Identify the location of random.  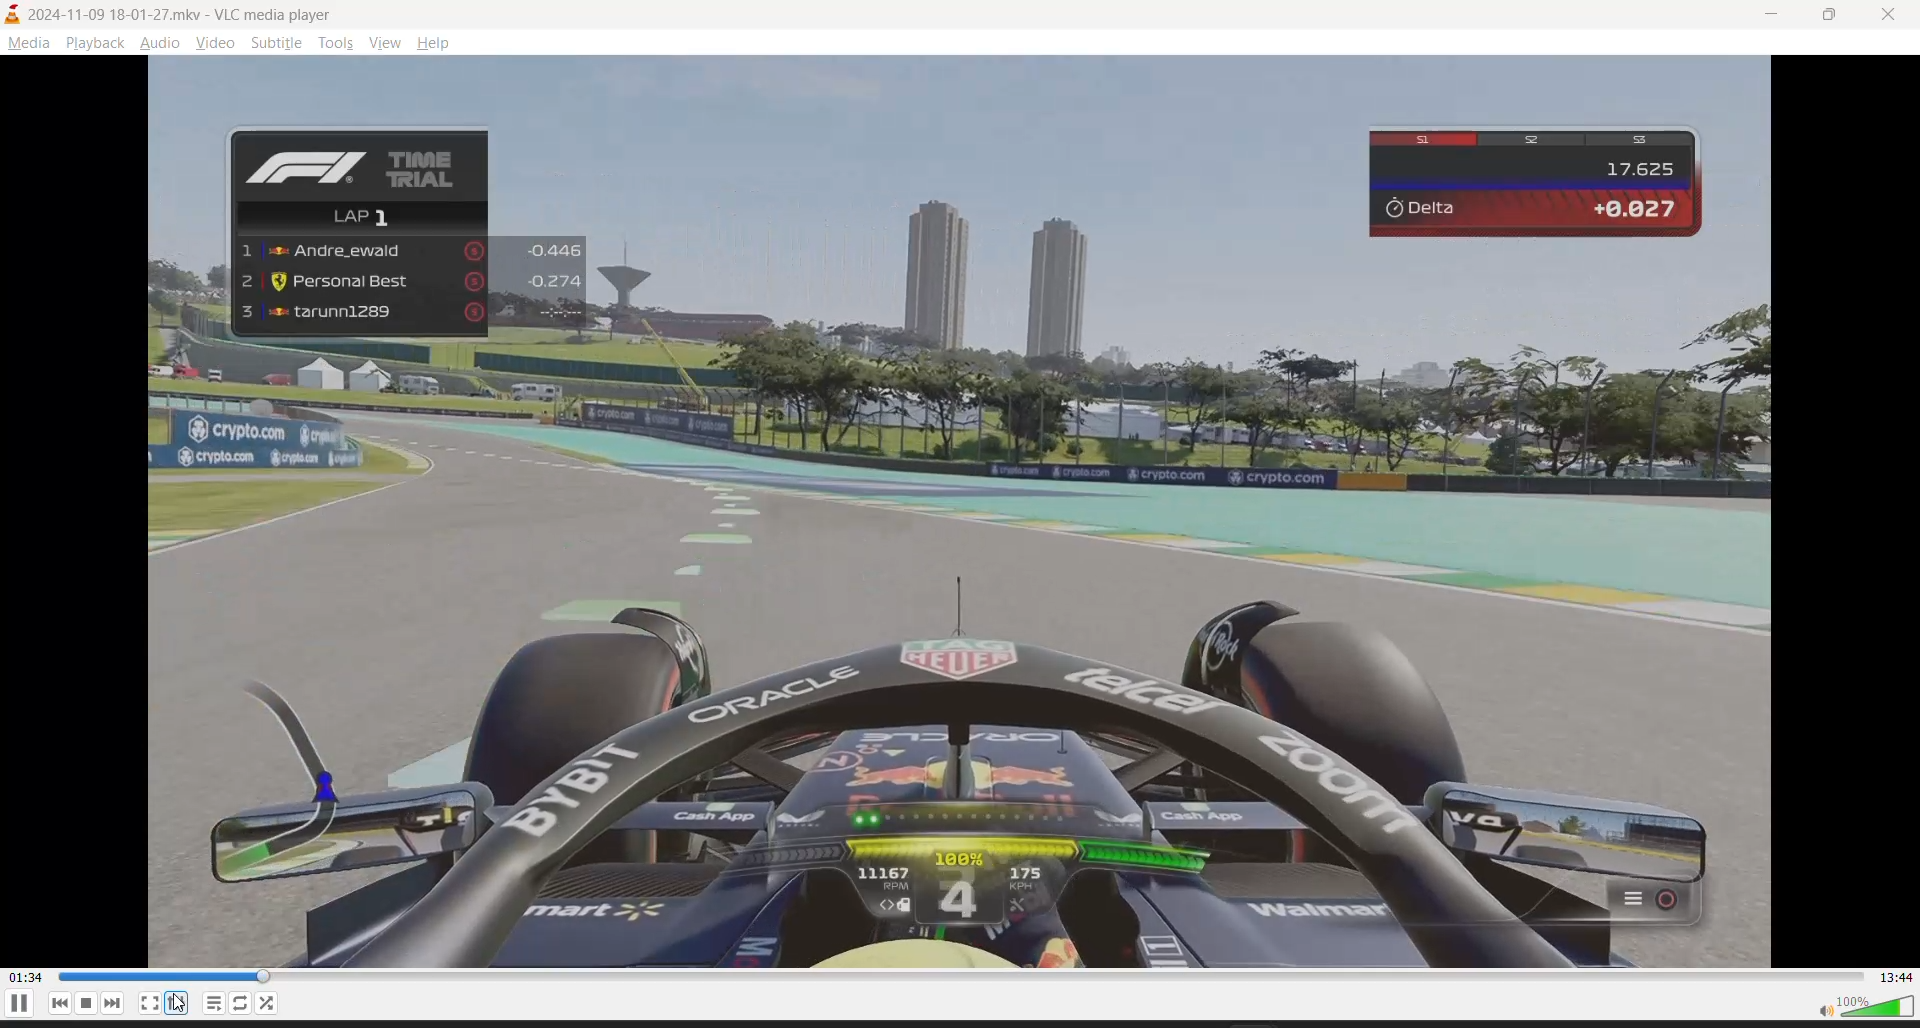
(270, 1003).